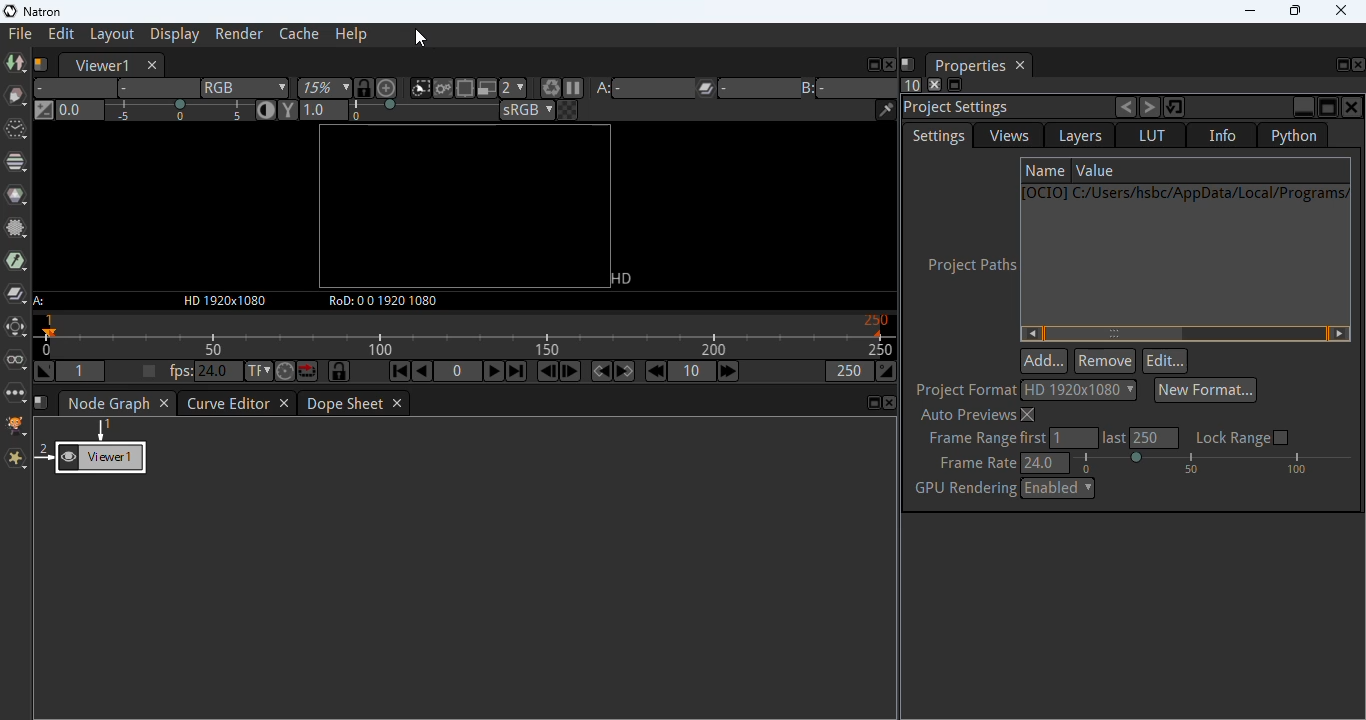 The height and width of the screenshot is (720, 1366). What do you see at coordinates (1216, 463) in the screenshot?
I see `scroll` at bounding box center [1216, 463].